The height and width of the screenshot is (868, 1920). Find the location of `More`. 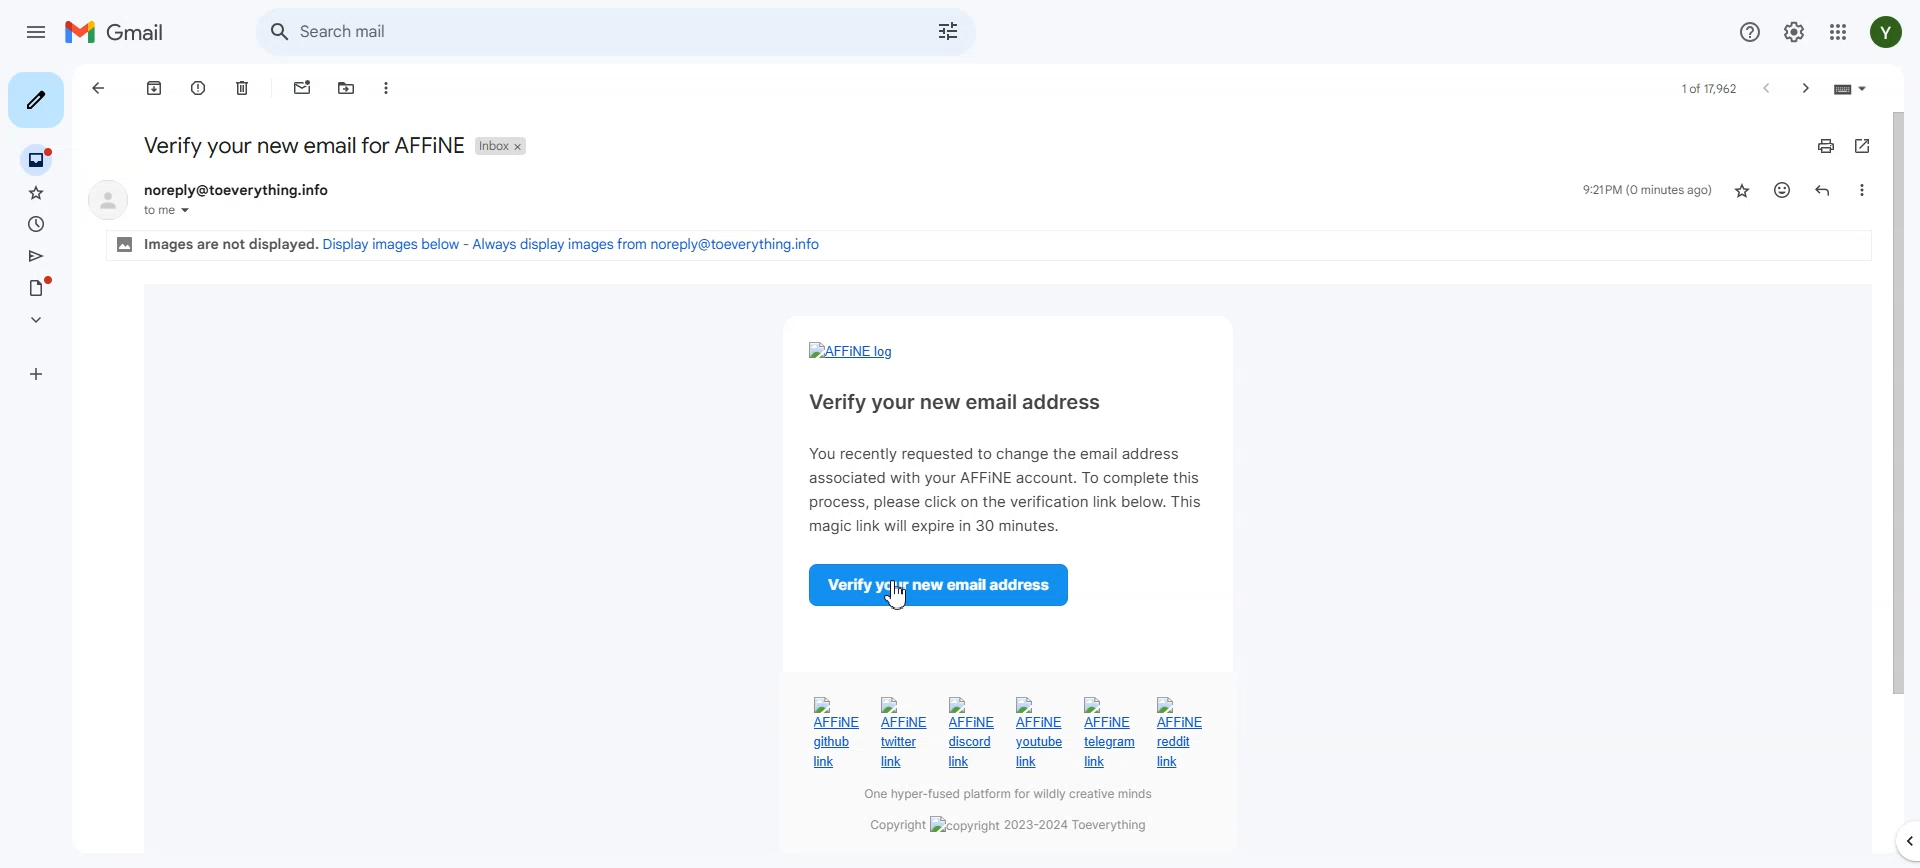

More is located at coordinates (37, 319).